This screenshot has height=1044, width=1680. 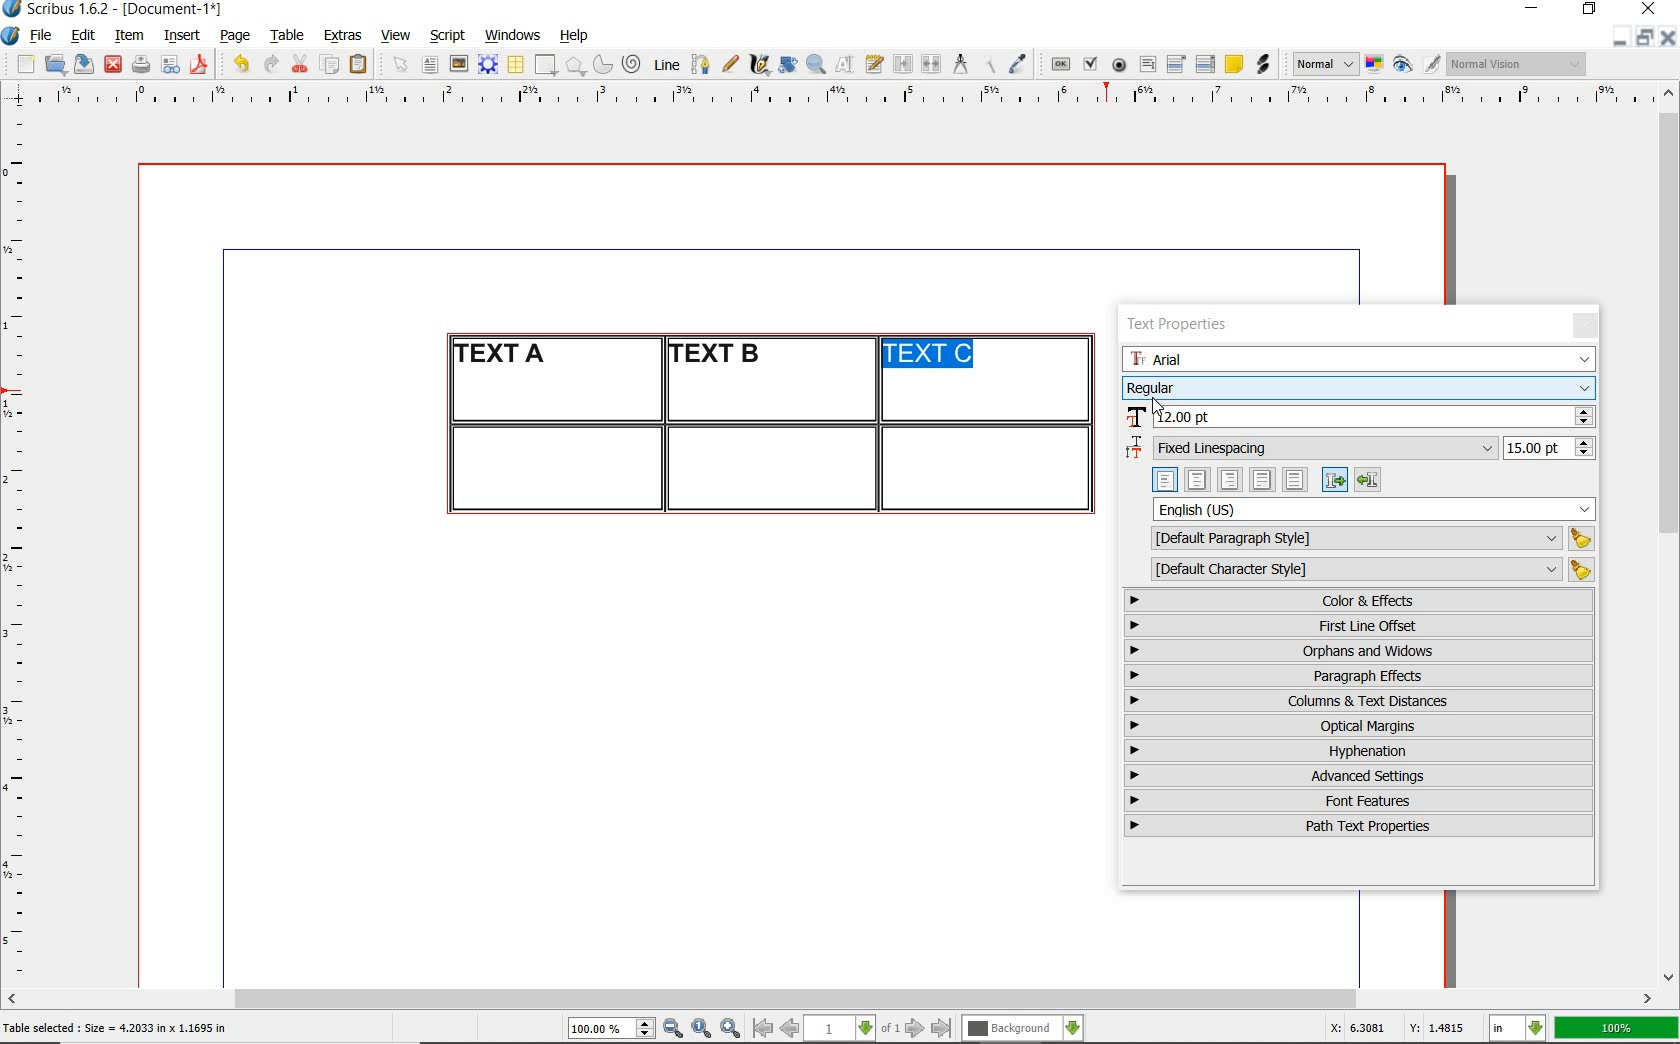 What do you see at coordinates (1363, 701) in the screenshot?
I see `columns & text distances` at bounding box center [1363, 701].